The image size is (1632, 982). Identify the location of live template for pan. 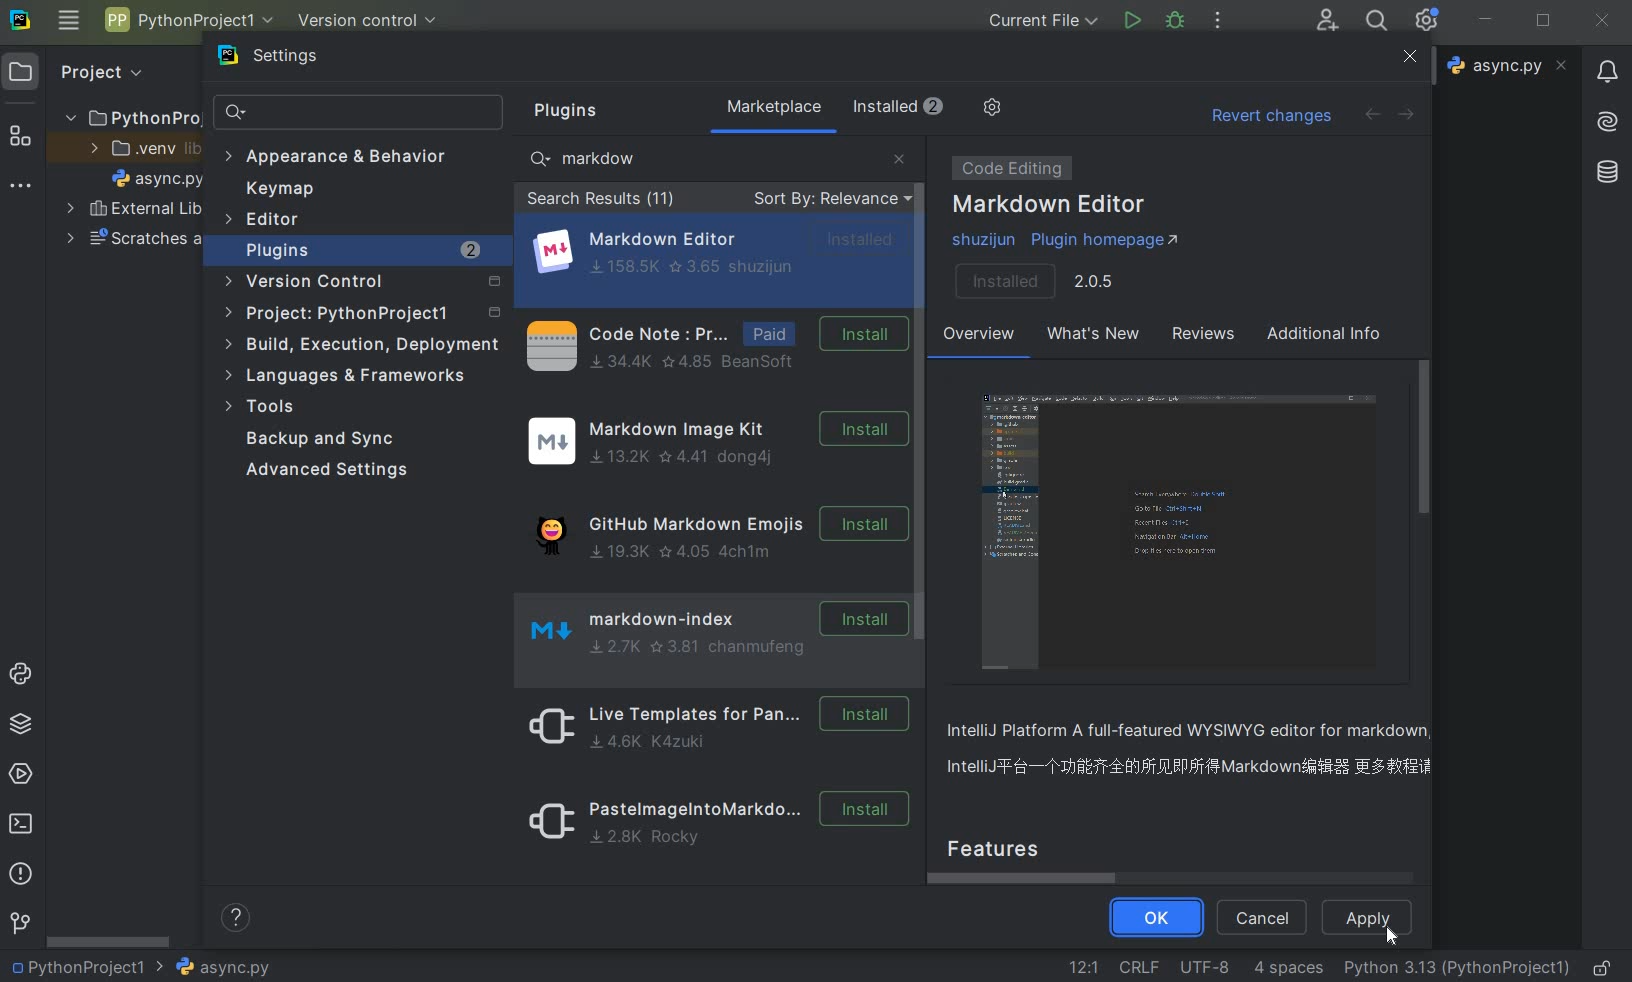
(712, 725).